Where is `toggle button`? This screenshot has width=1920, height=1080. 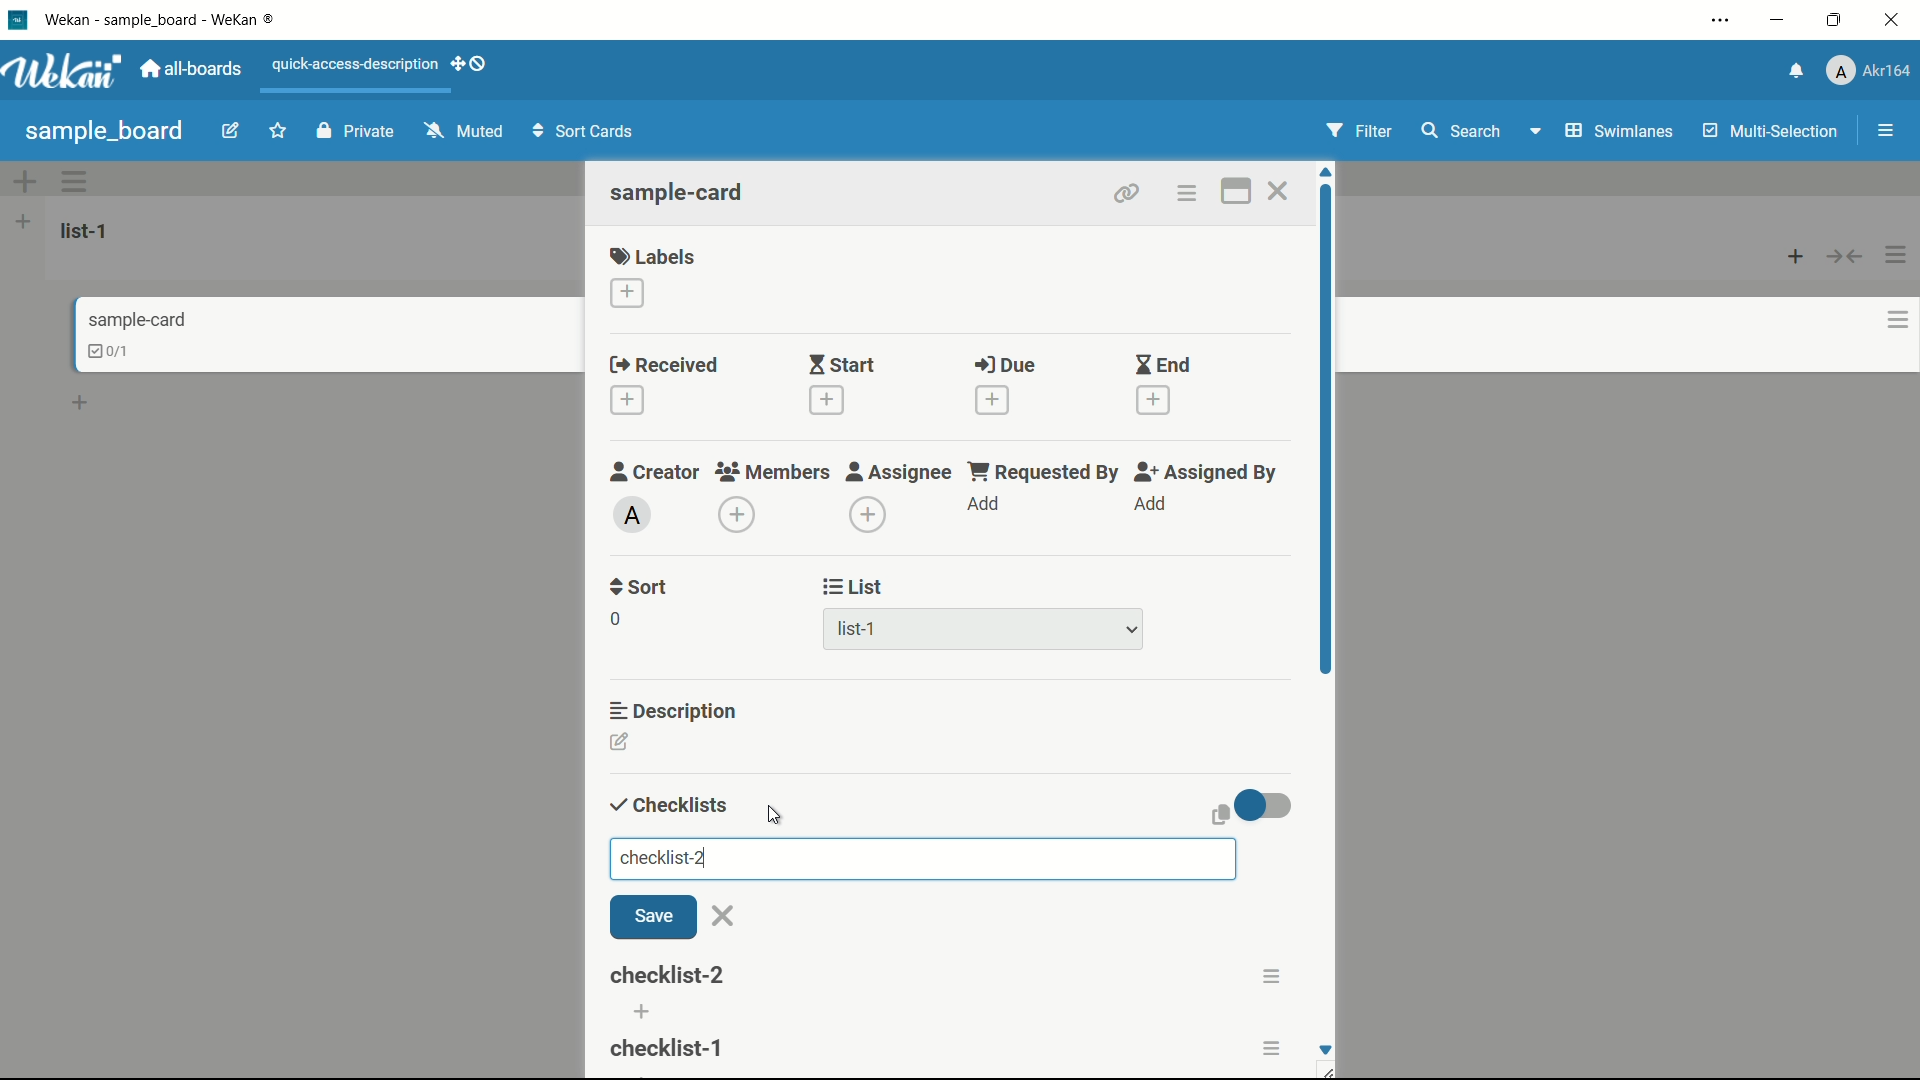
toggle button is located at coordinates (1265, 805).